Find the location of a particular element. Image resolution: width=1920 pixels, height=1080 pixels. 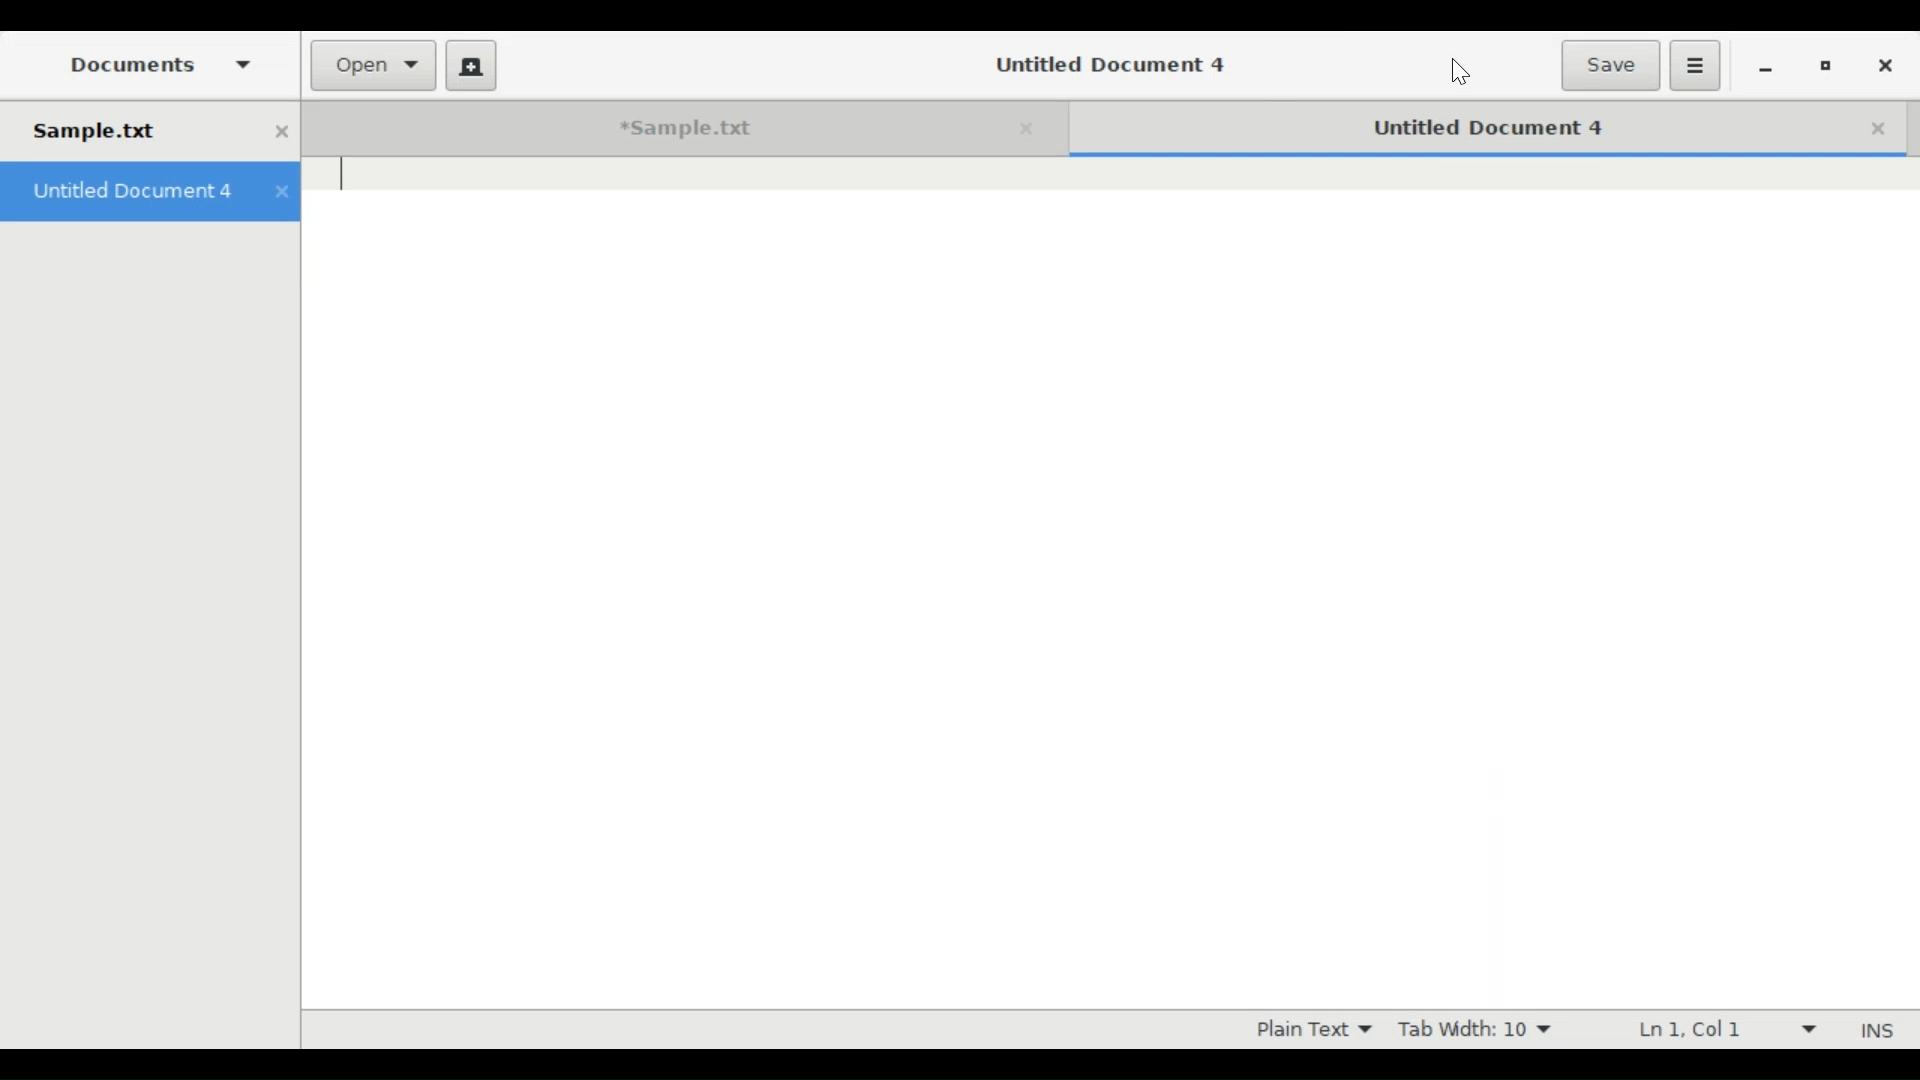

Create a new document is located at coordinates (470, 65).